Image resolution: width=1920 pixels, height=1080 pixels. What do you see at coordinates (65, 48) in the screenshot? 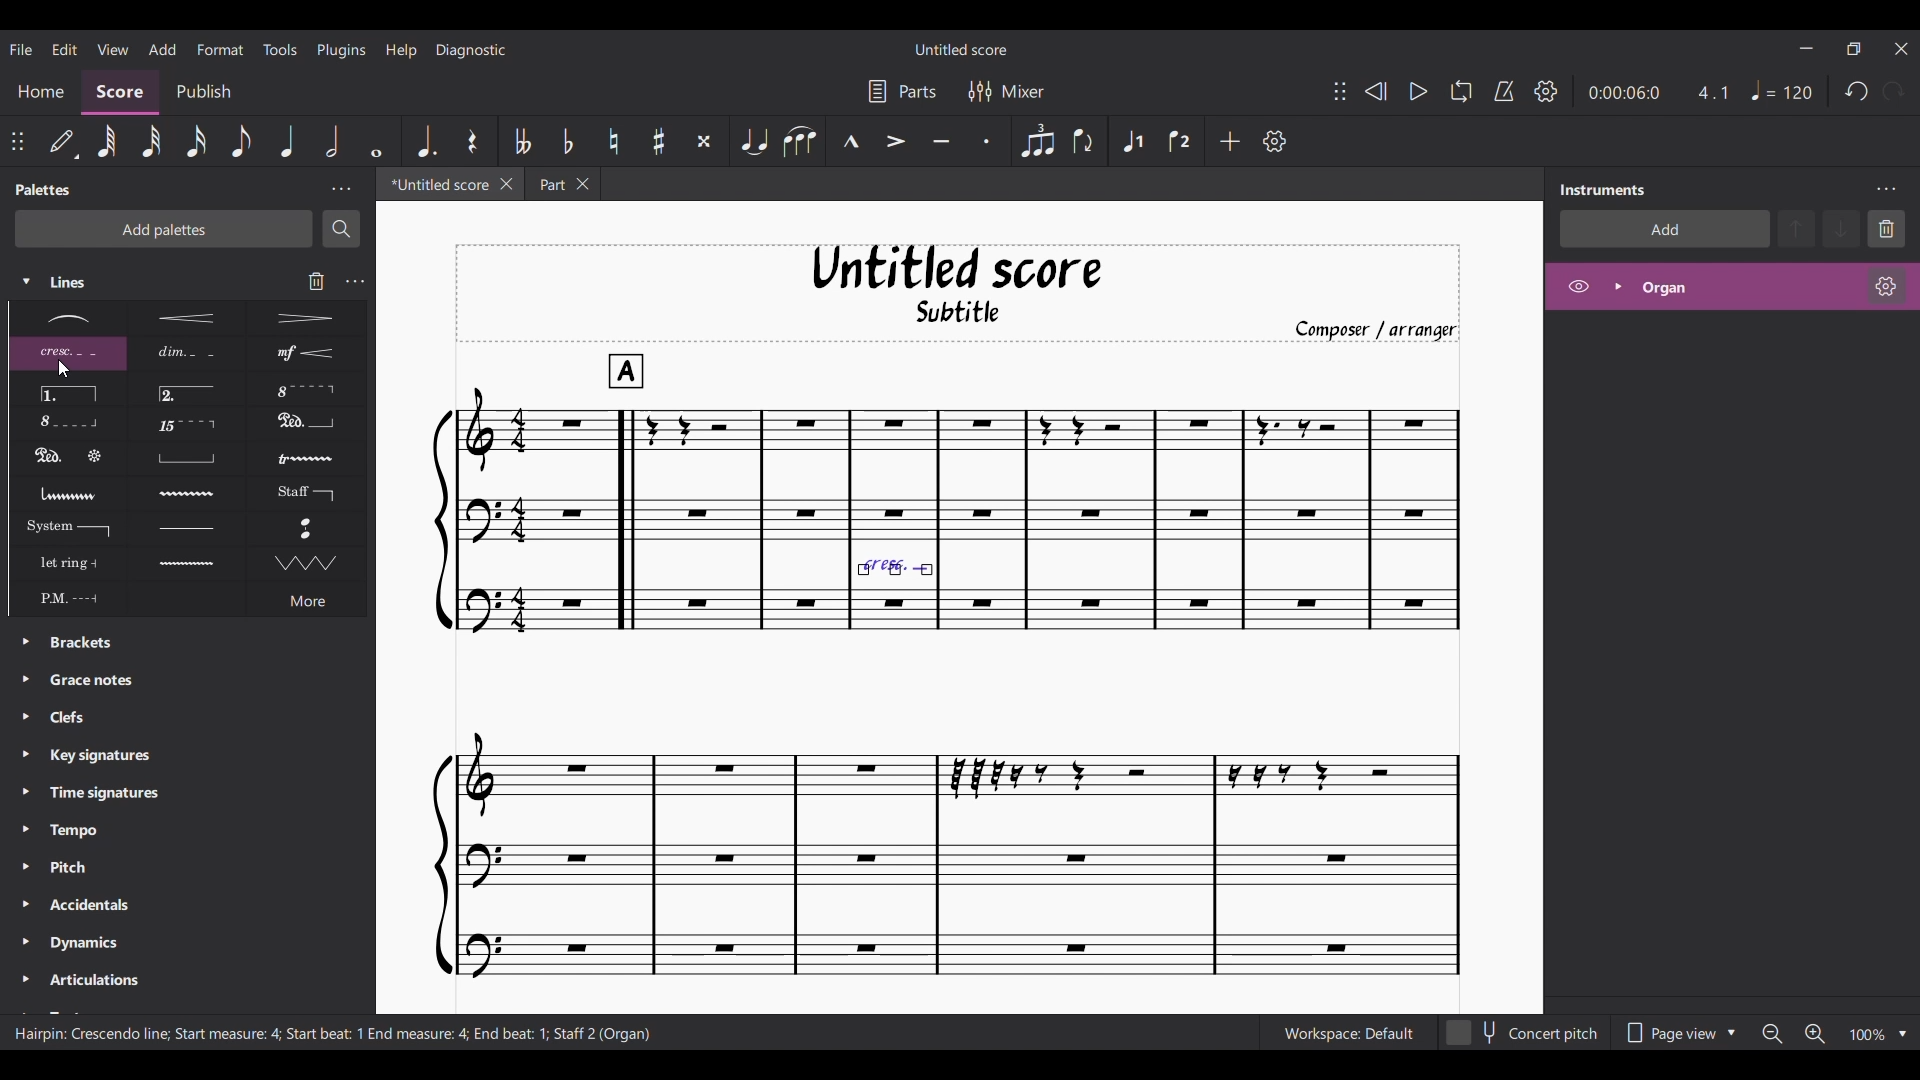
I see `Edit menu` at bounding box center [65, 48].